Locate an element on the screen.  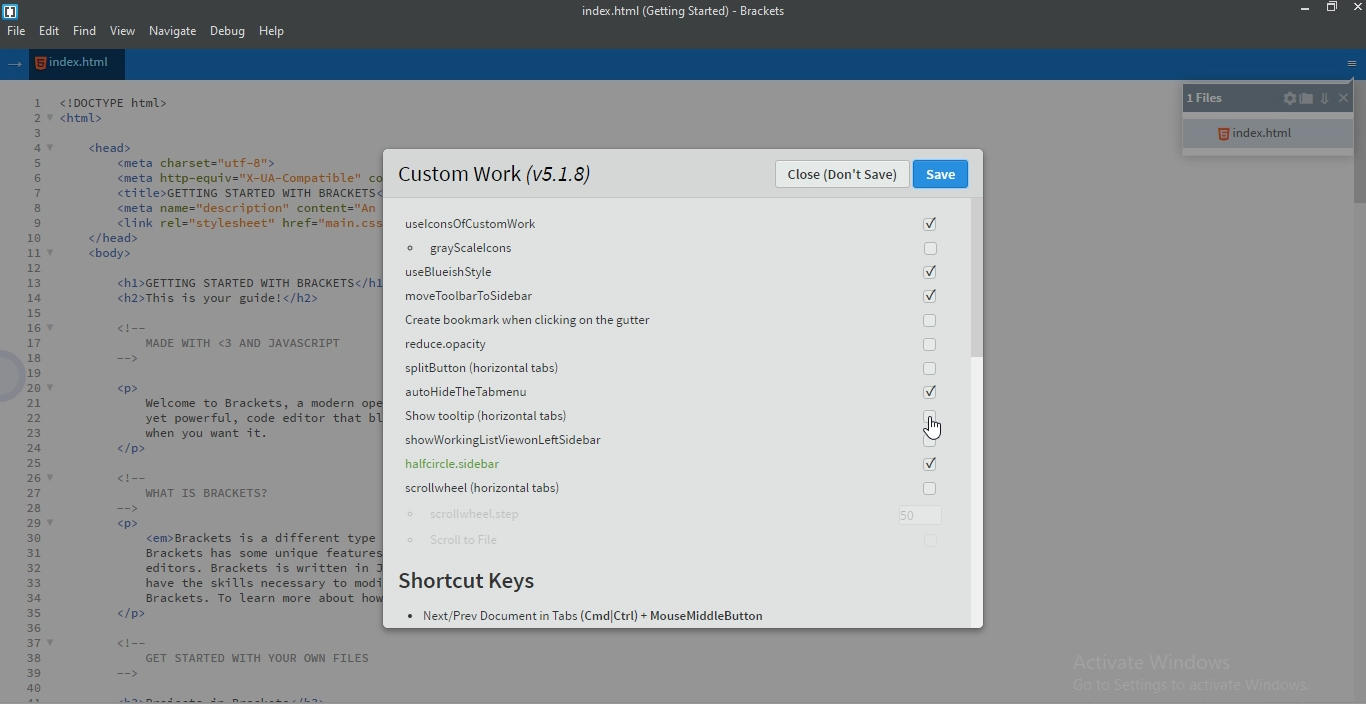
scroll bar is located at coordinates (977, 278).